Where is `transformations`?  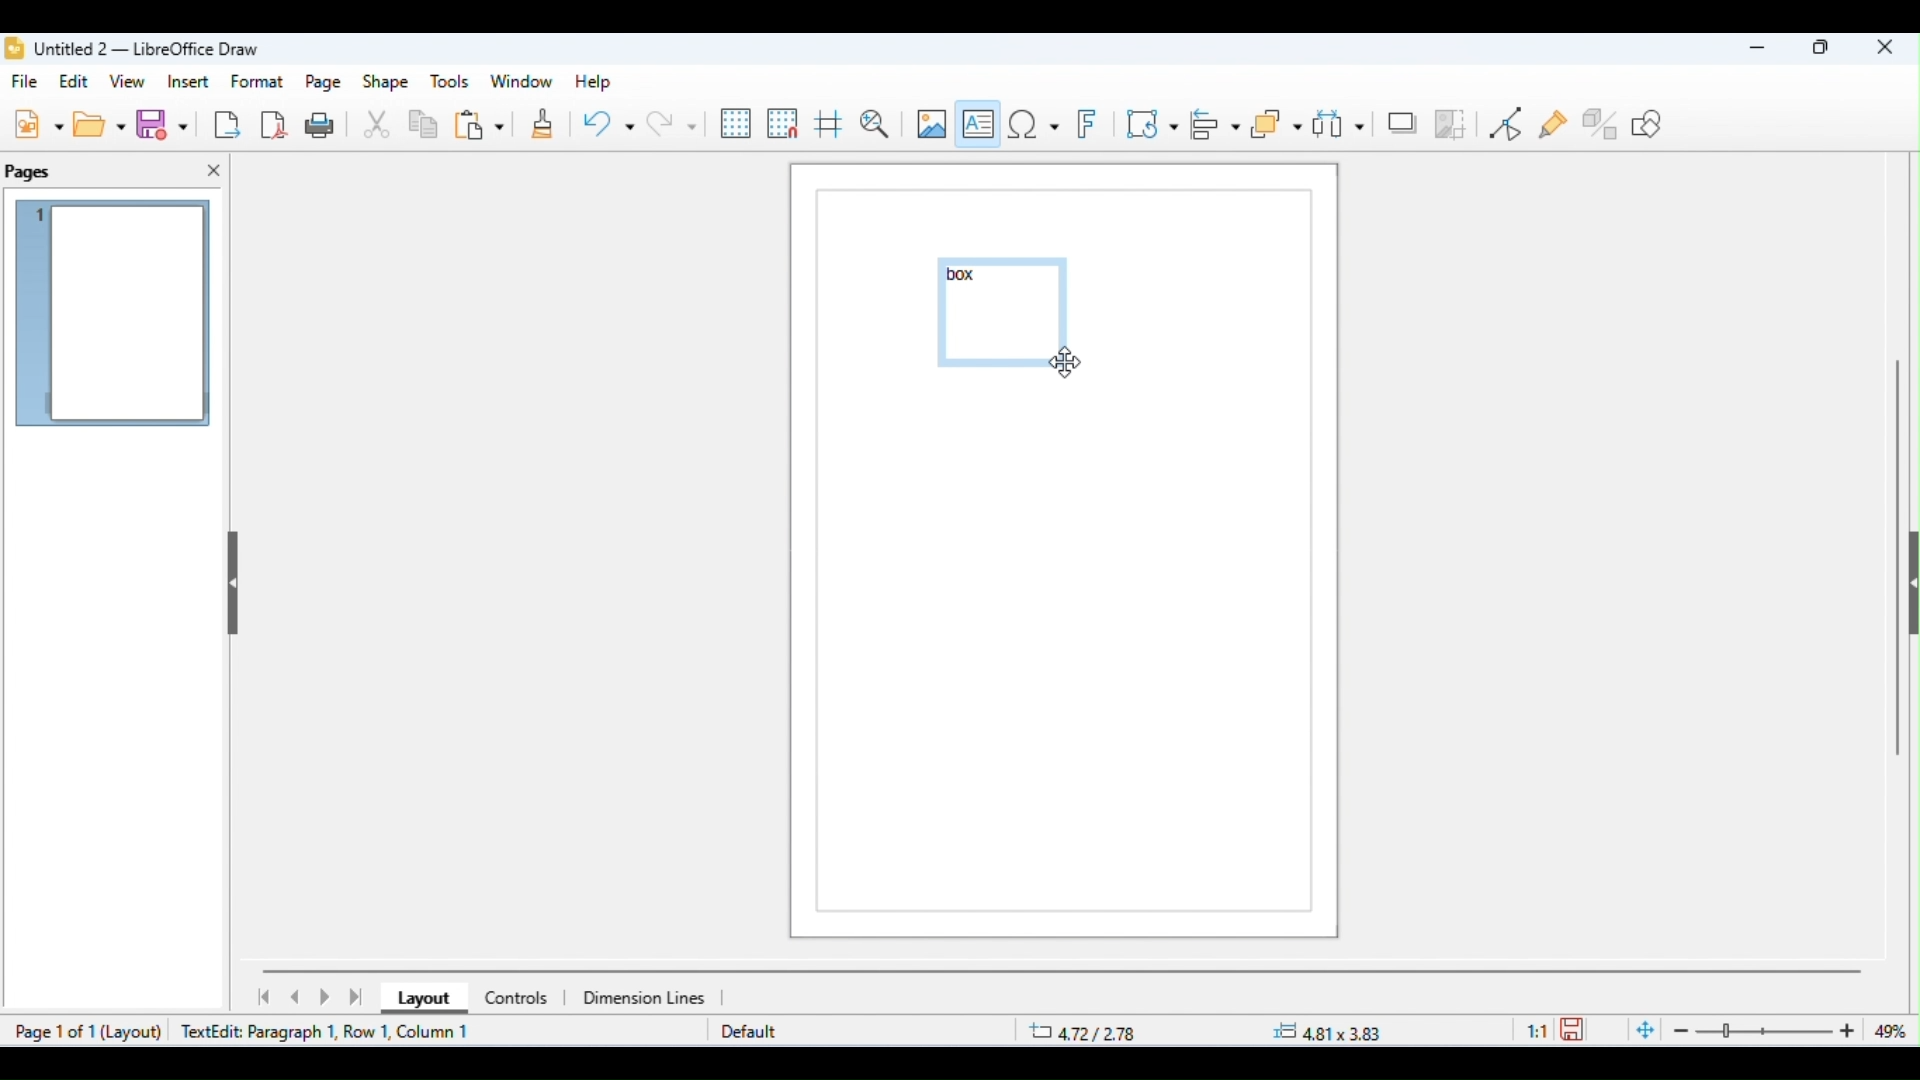
transformations is located at coordinates (1153, 123).